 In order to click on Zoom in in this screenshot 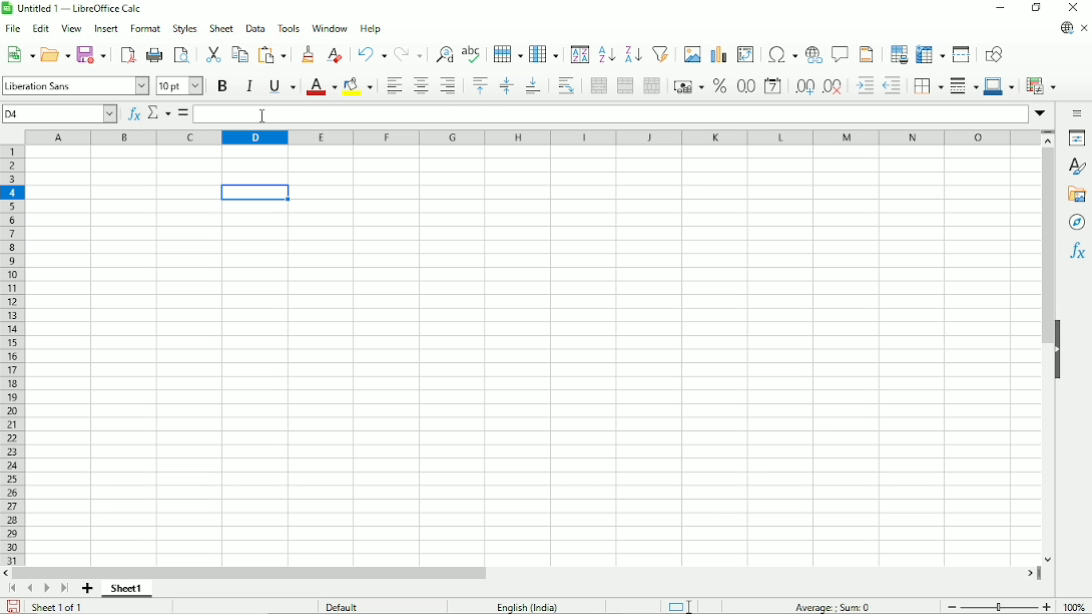, I will do `click(1046, 606)`.